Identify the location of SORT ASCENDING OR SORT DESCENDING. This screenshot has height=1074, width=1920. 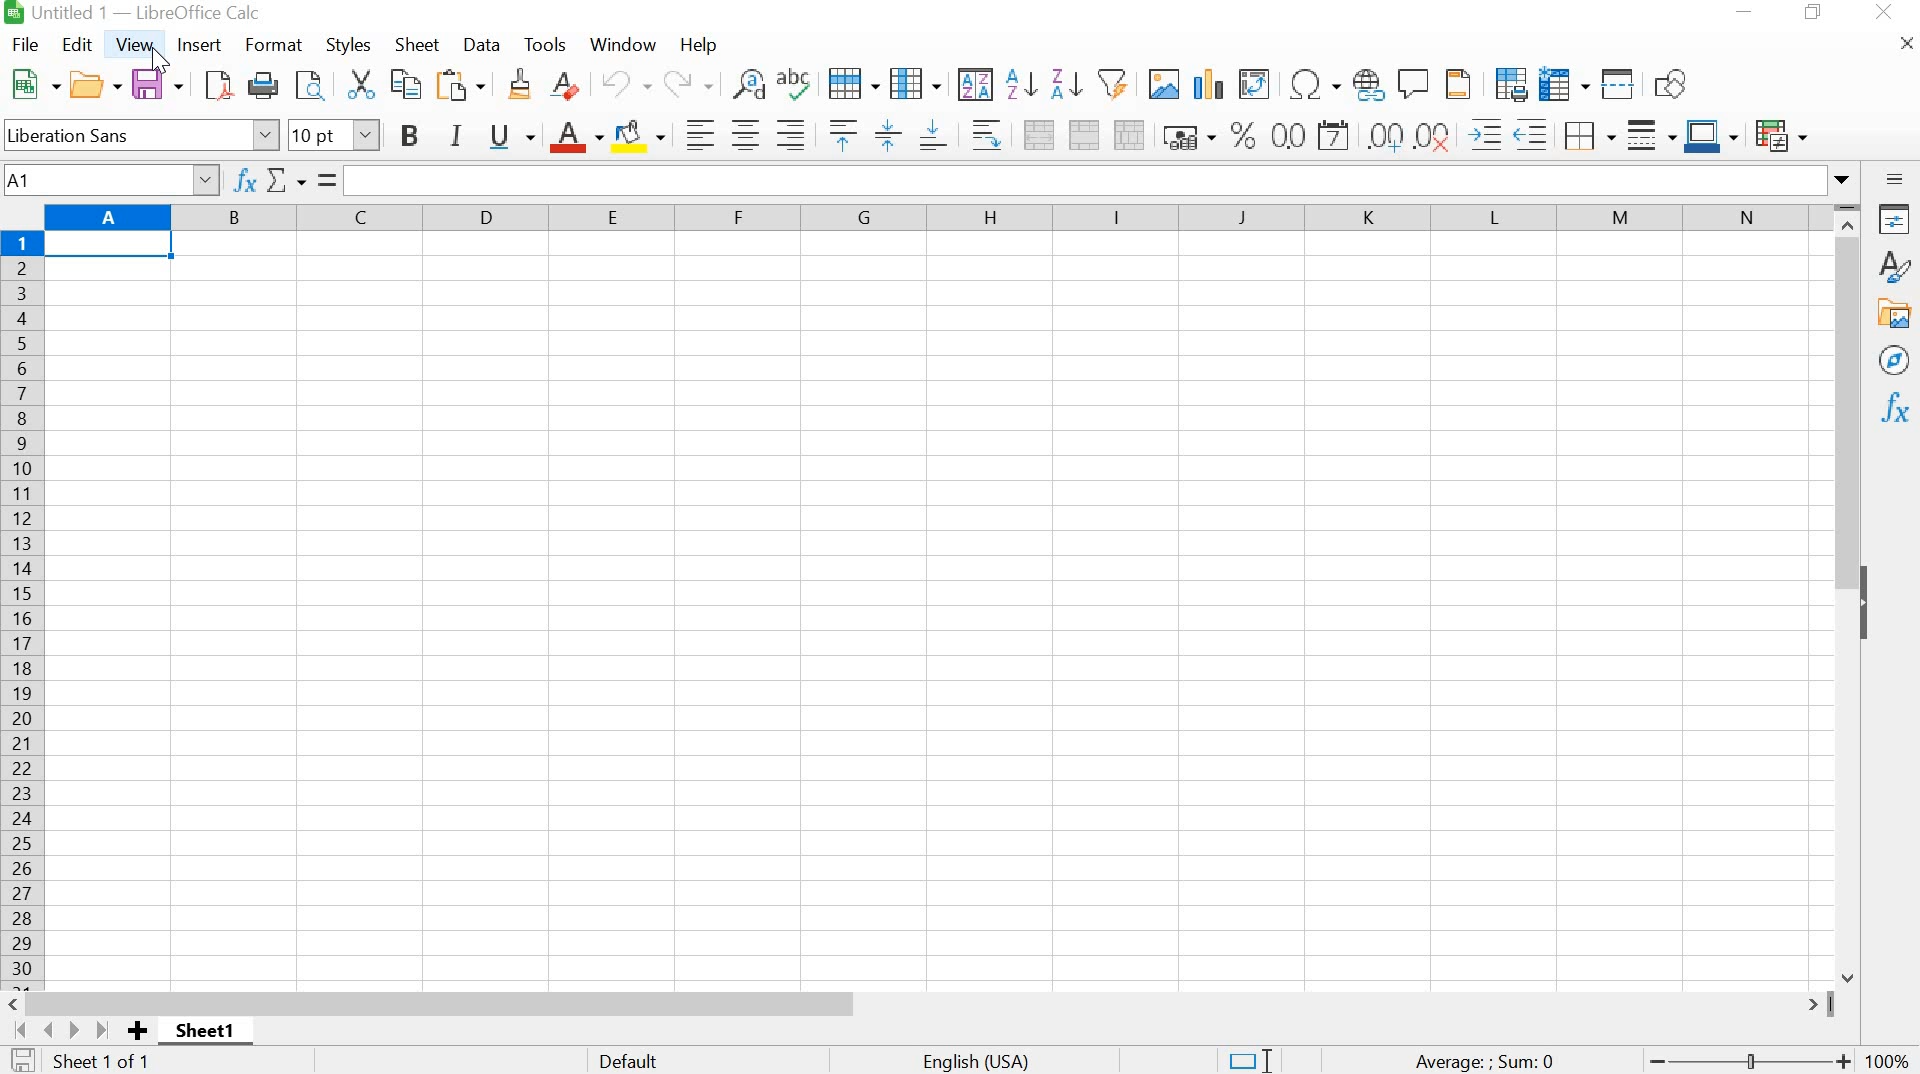
(1044, 84).